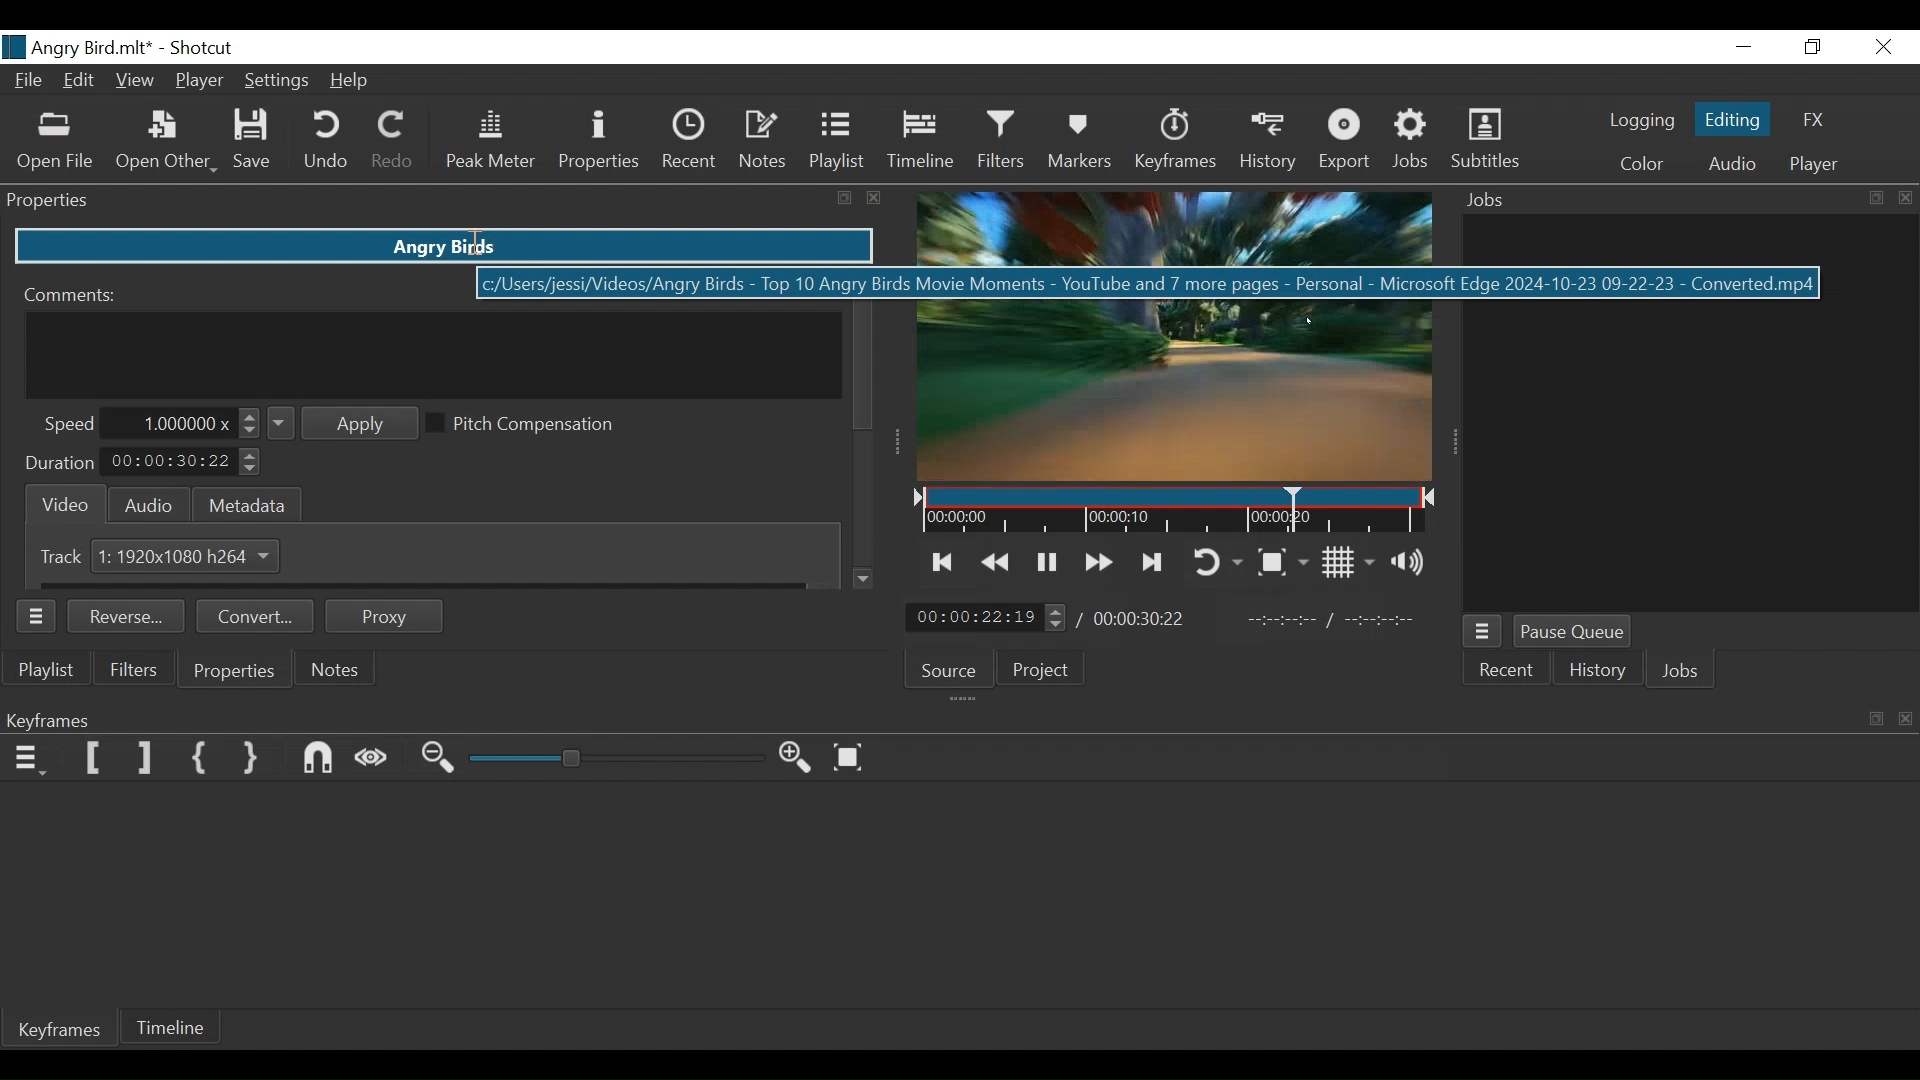  Describe the element at coordinates (1220, 562) in the screenshot. I see `Toggle player looping` at that location.